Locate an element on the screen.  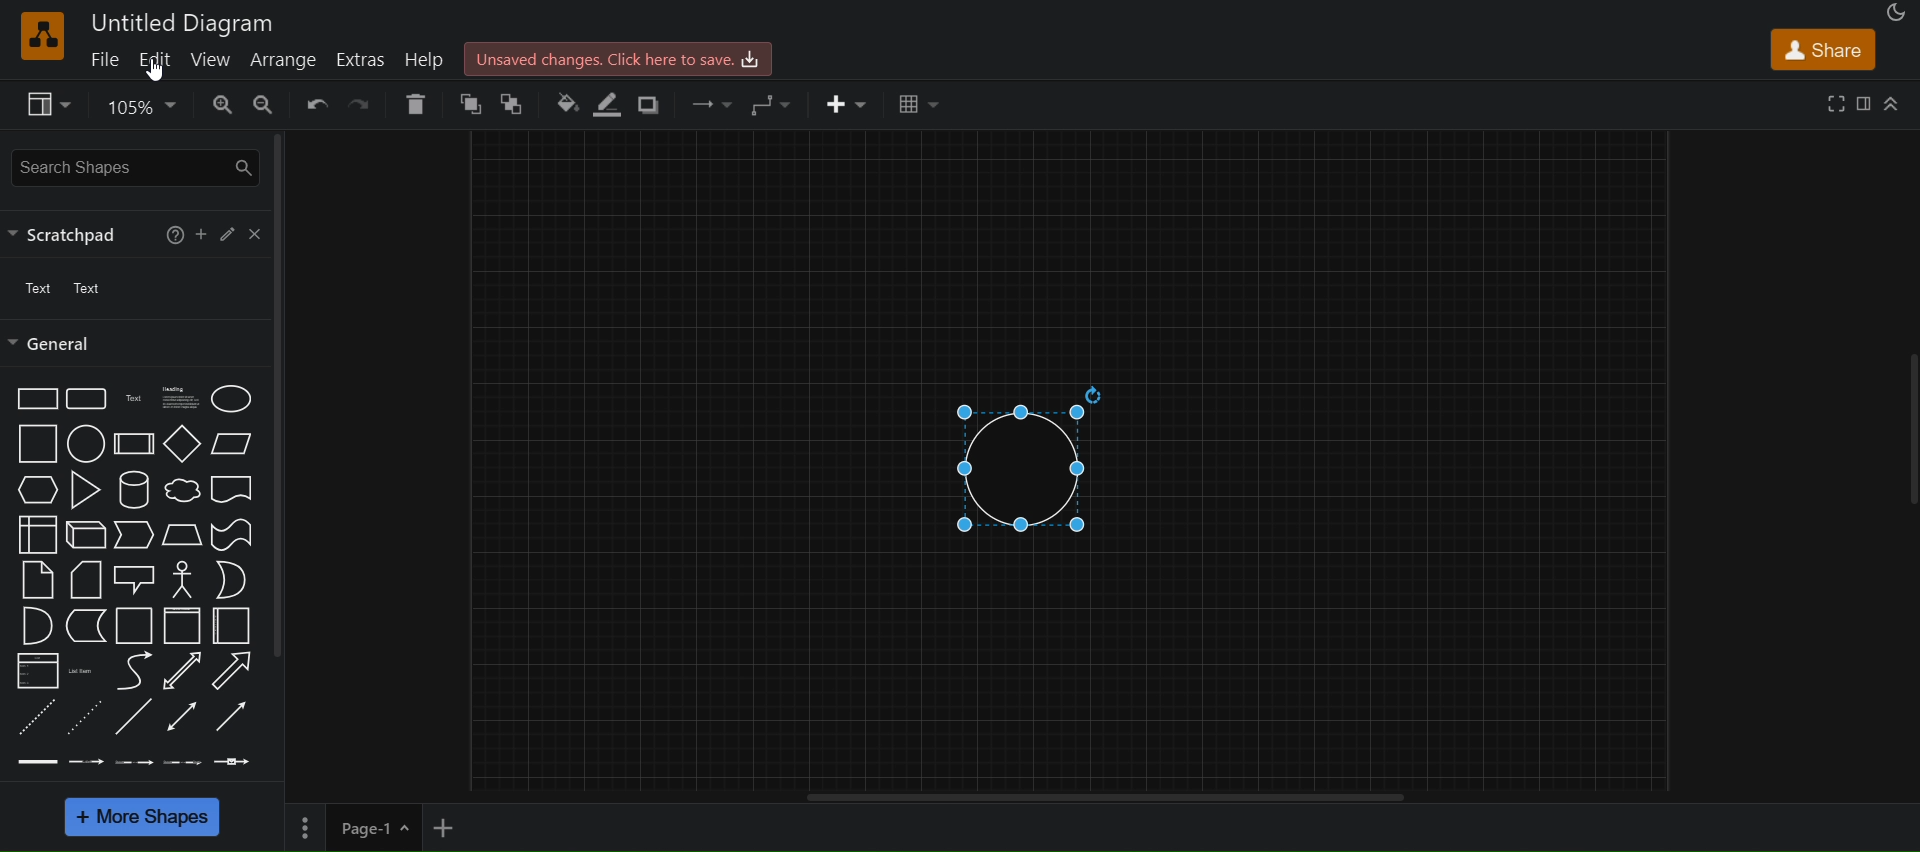
format is located at coordinates (1863, 102).